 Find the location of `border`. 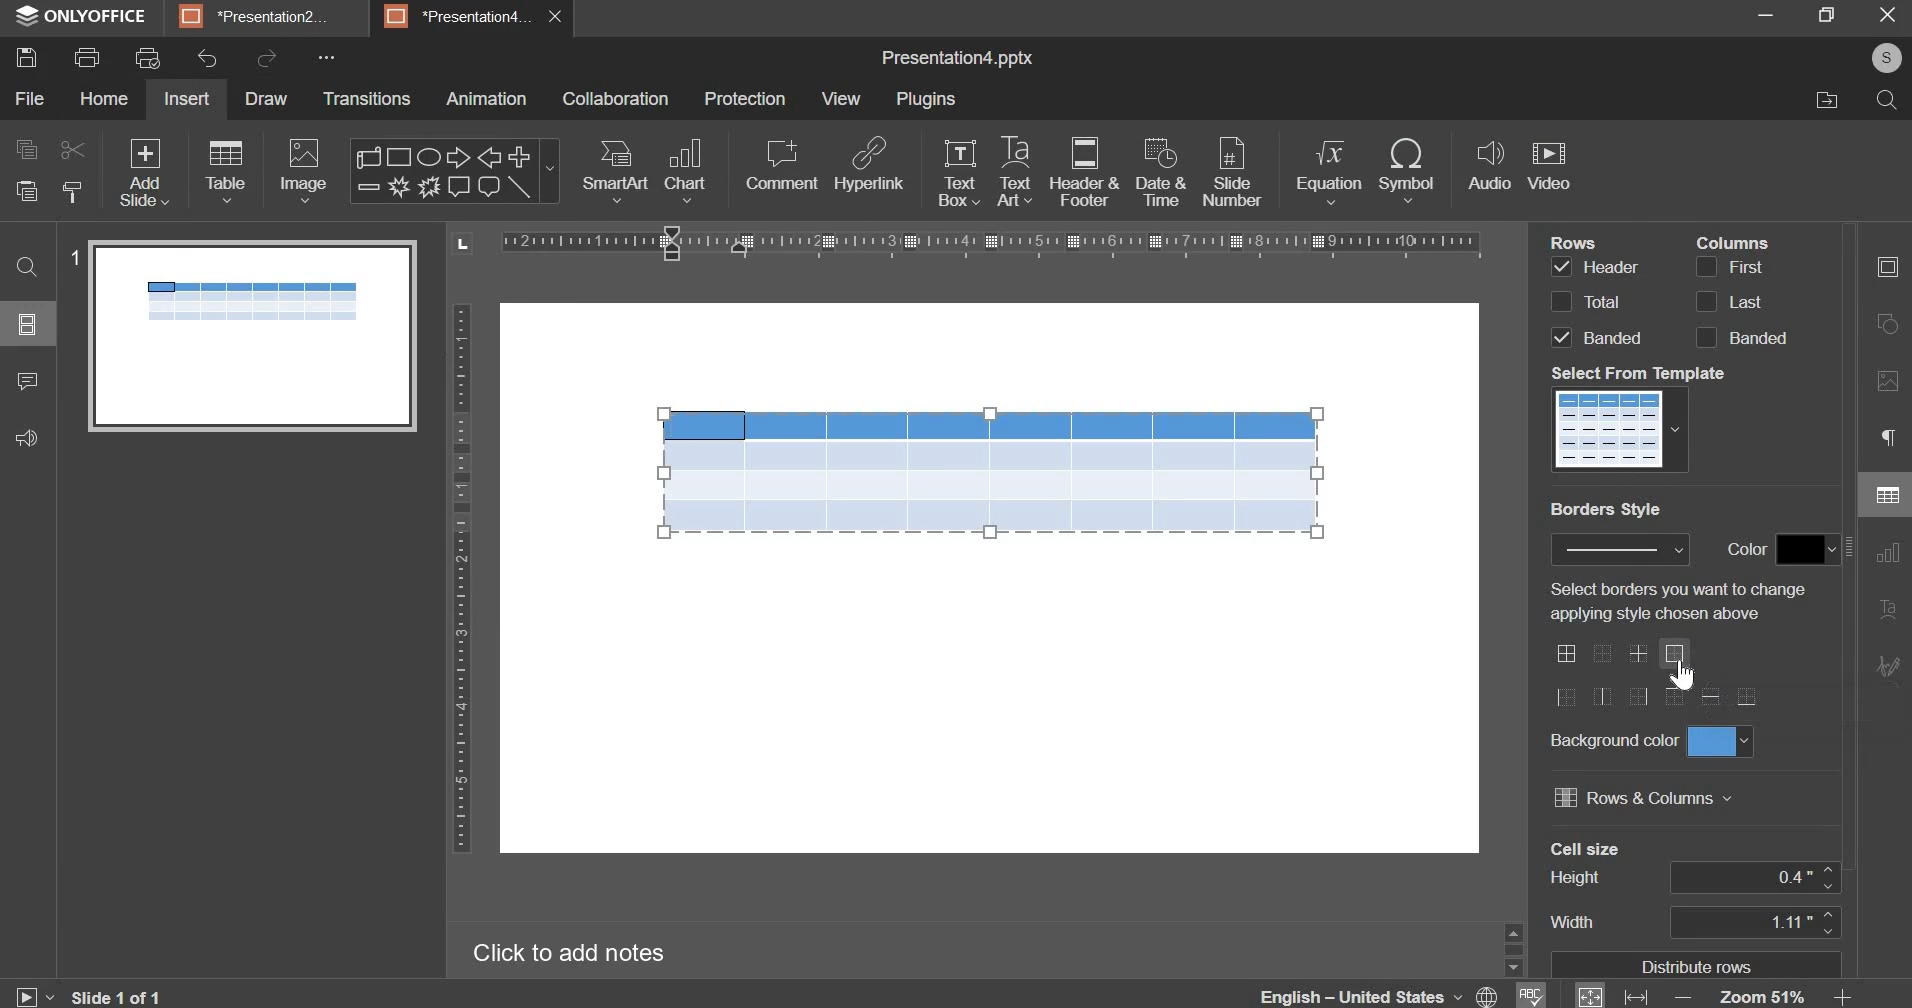

border is located at coordinates (1573, 652).